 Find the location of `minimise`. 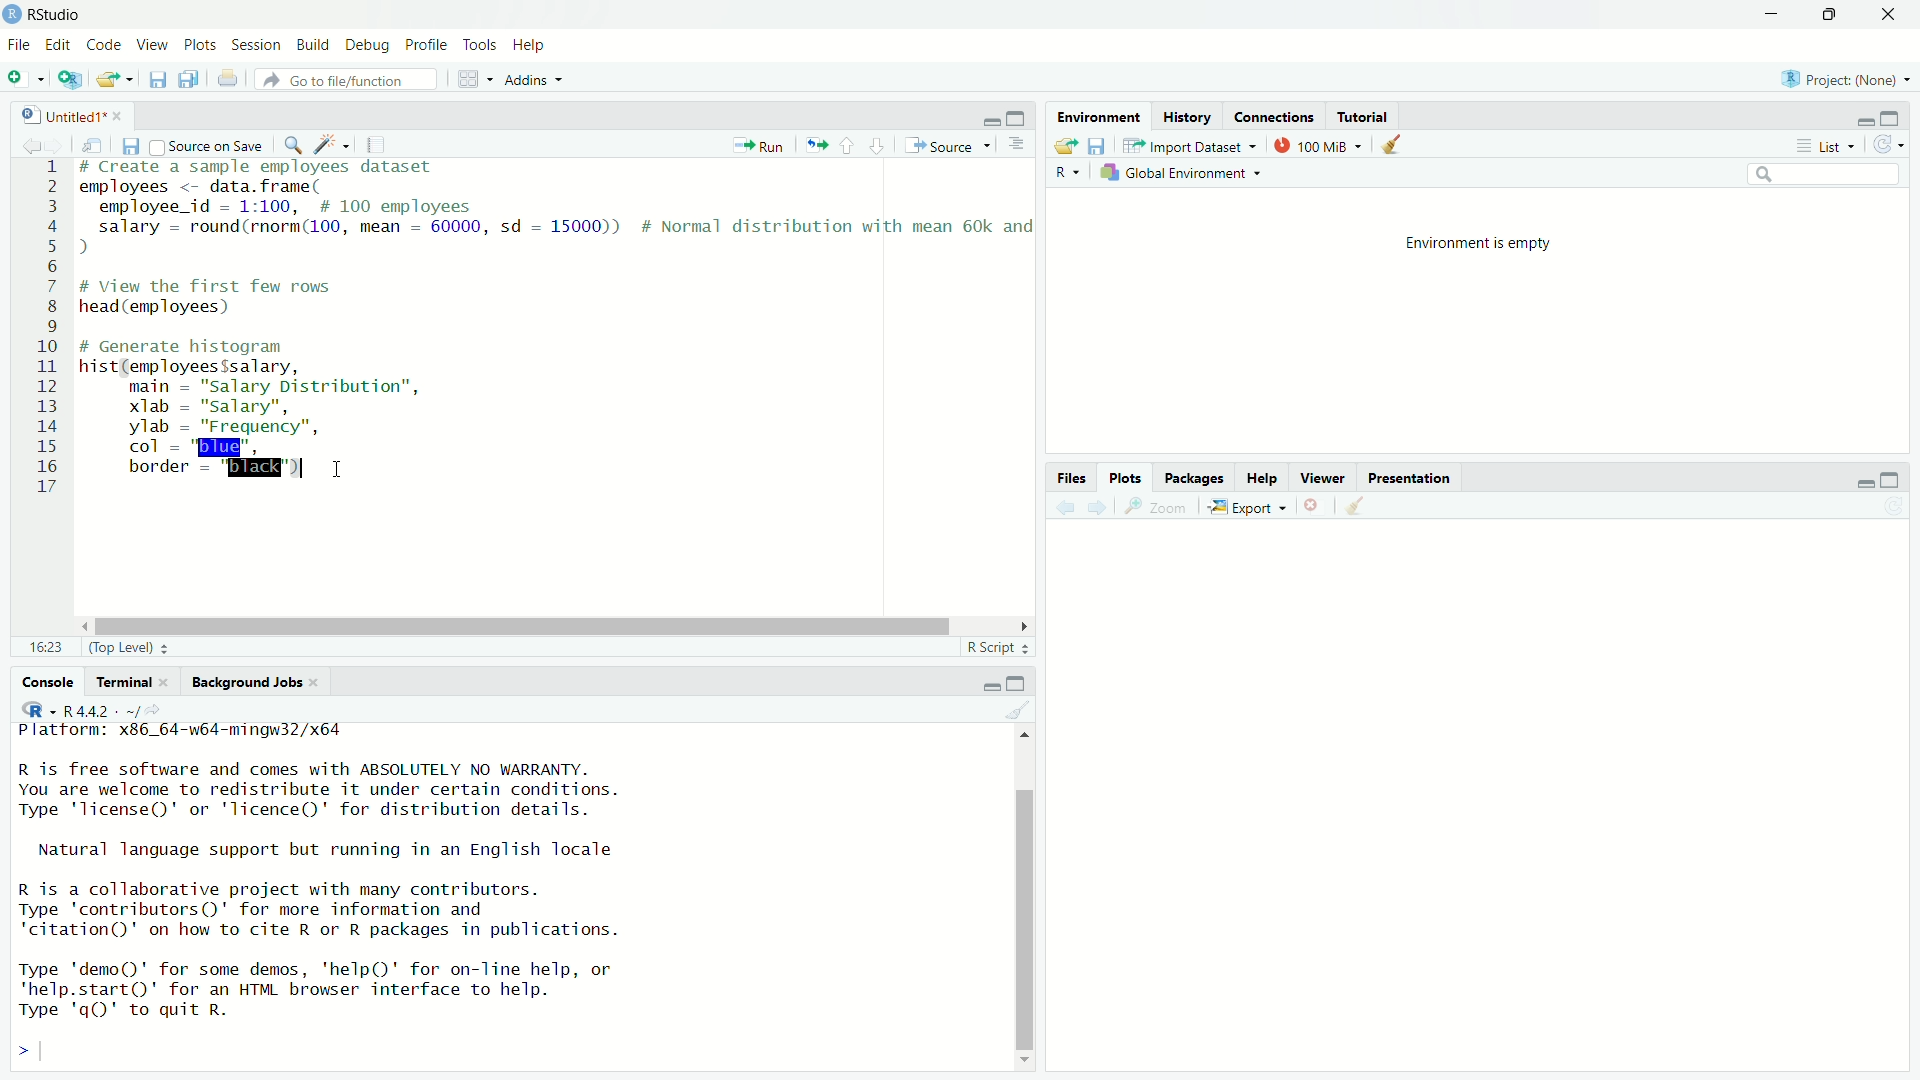

minimise is located at coordinates (1865, 122).